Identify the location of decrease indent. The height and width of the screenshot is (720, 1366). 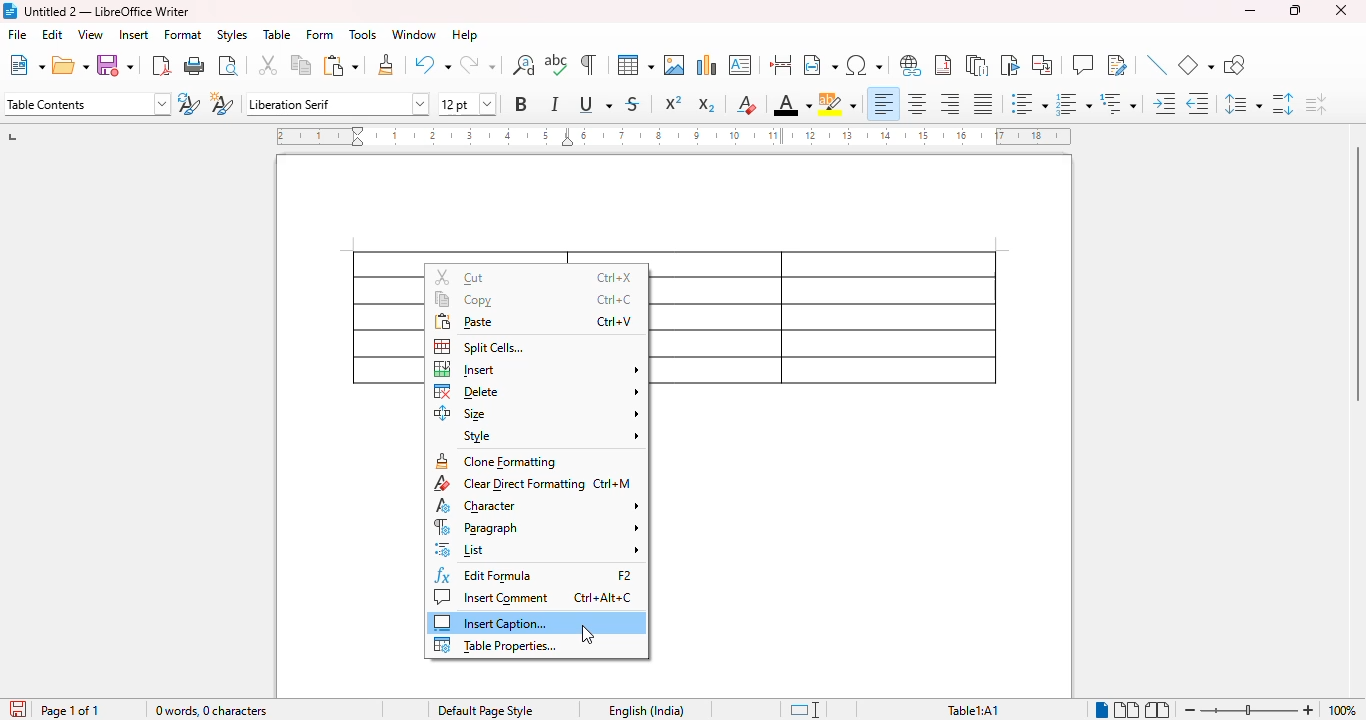
(1198, 104).